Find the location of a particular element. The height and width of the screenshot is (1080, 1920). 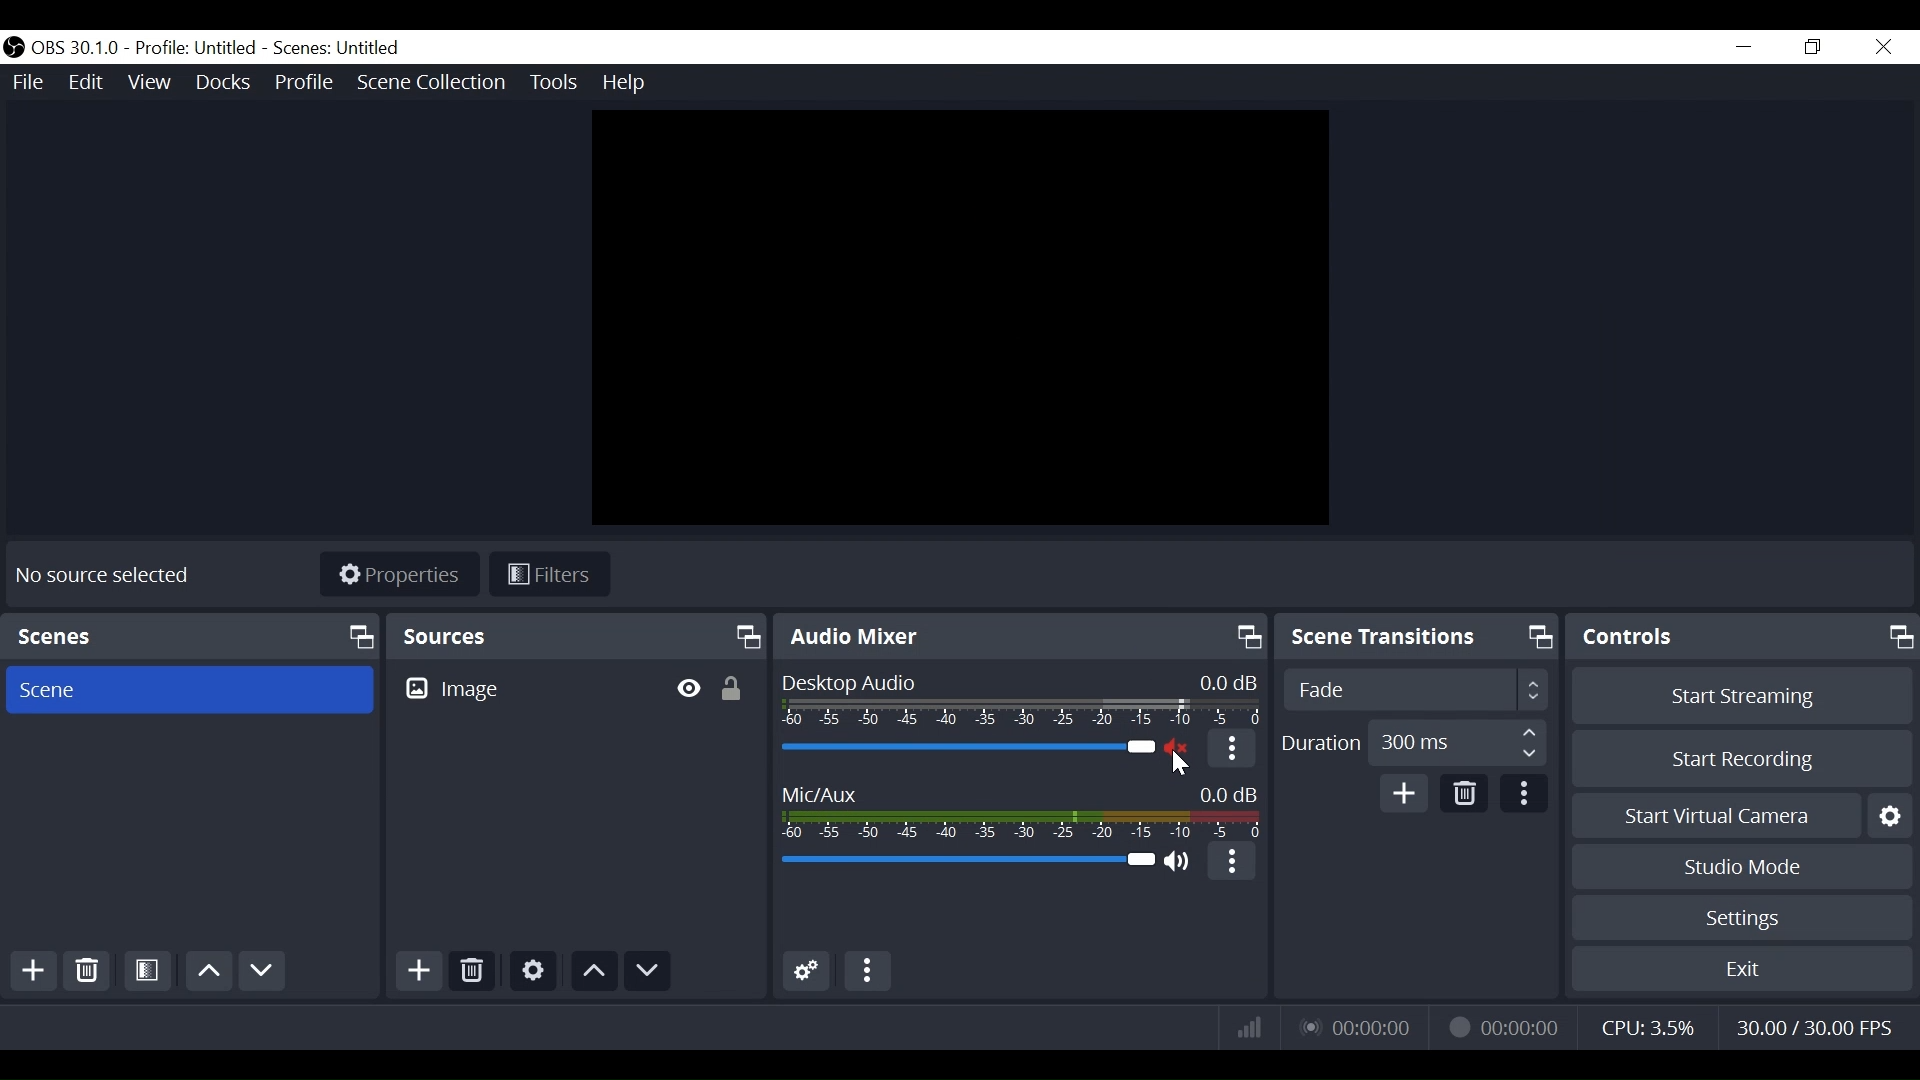

Exit is located at coordinates (1738, 969).